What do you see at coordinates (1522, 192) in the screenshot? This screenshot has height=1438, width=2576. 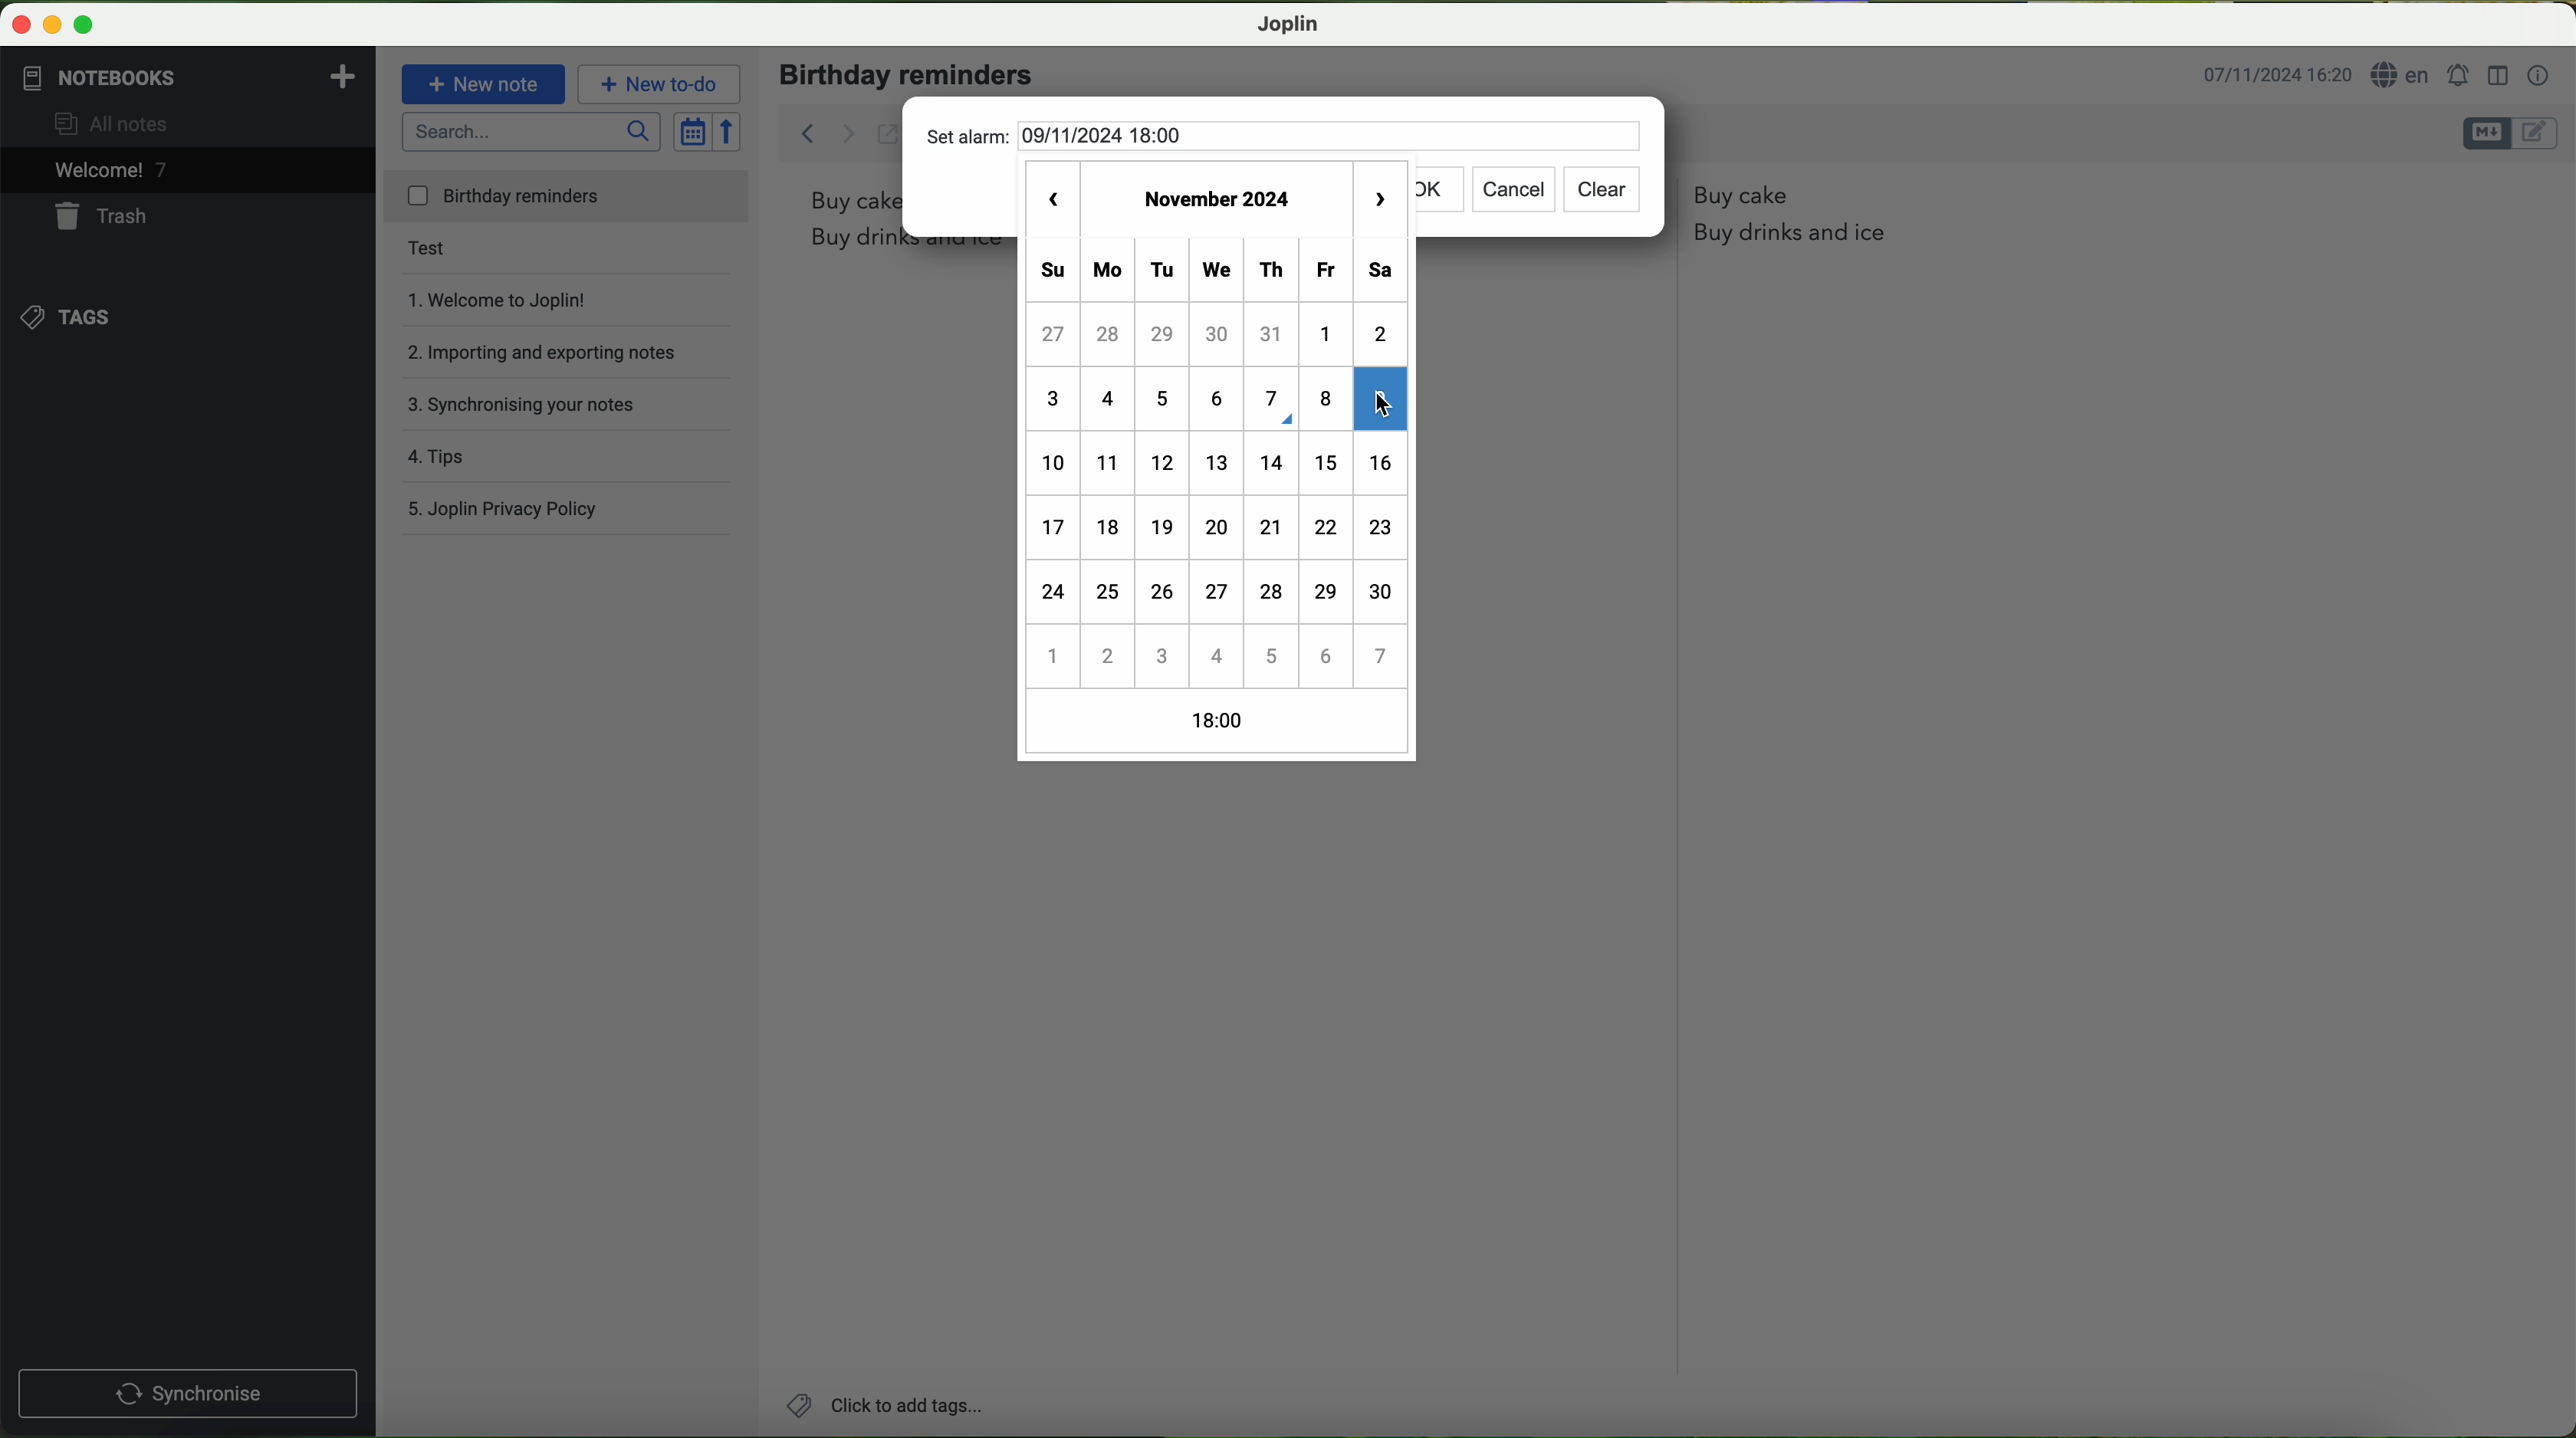 I see `cancel` at bounding box center [1522, 192].